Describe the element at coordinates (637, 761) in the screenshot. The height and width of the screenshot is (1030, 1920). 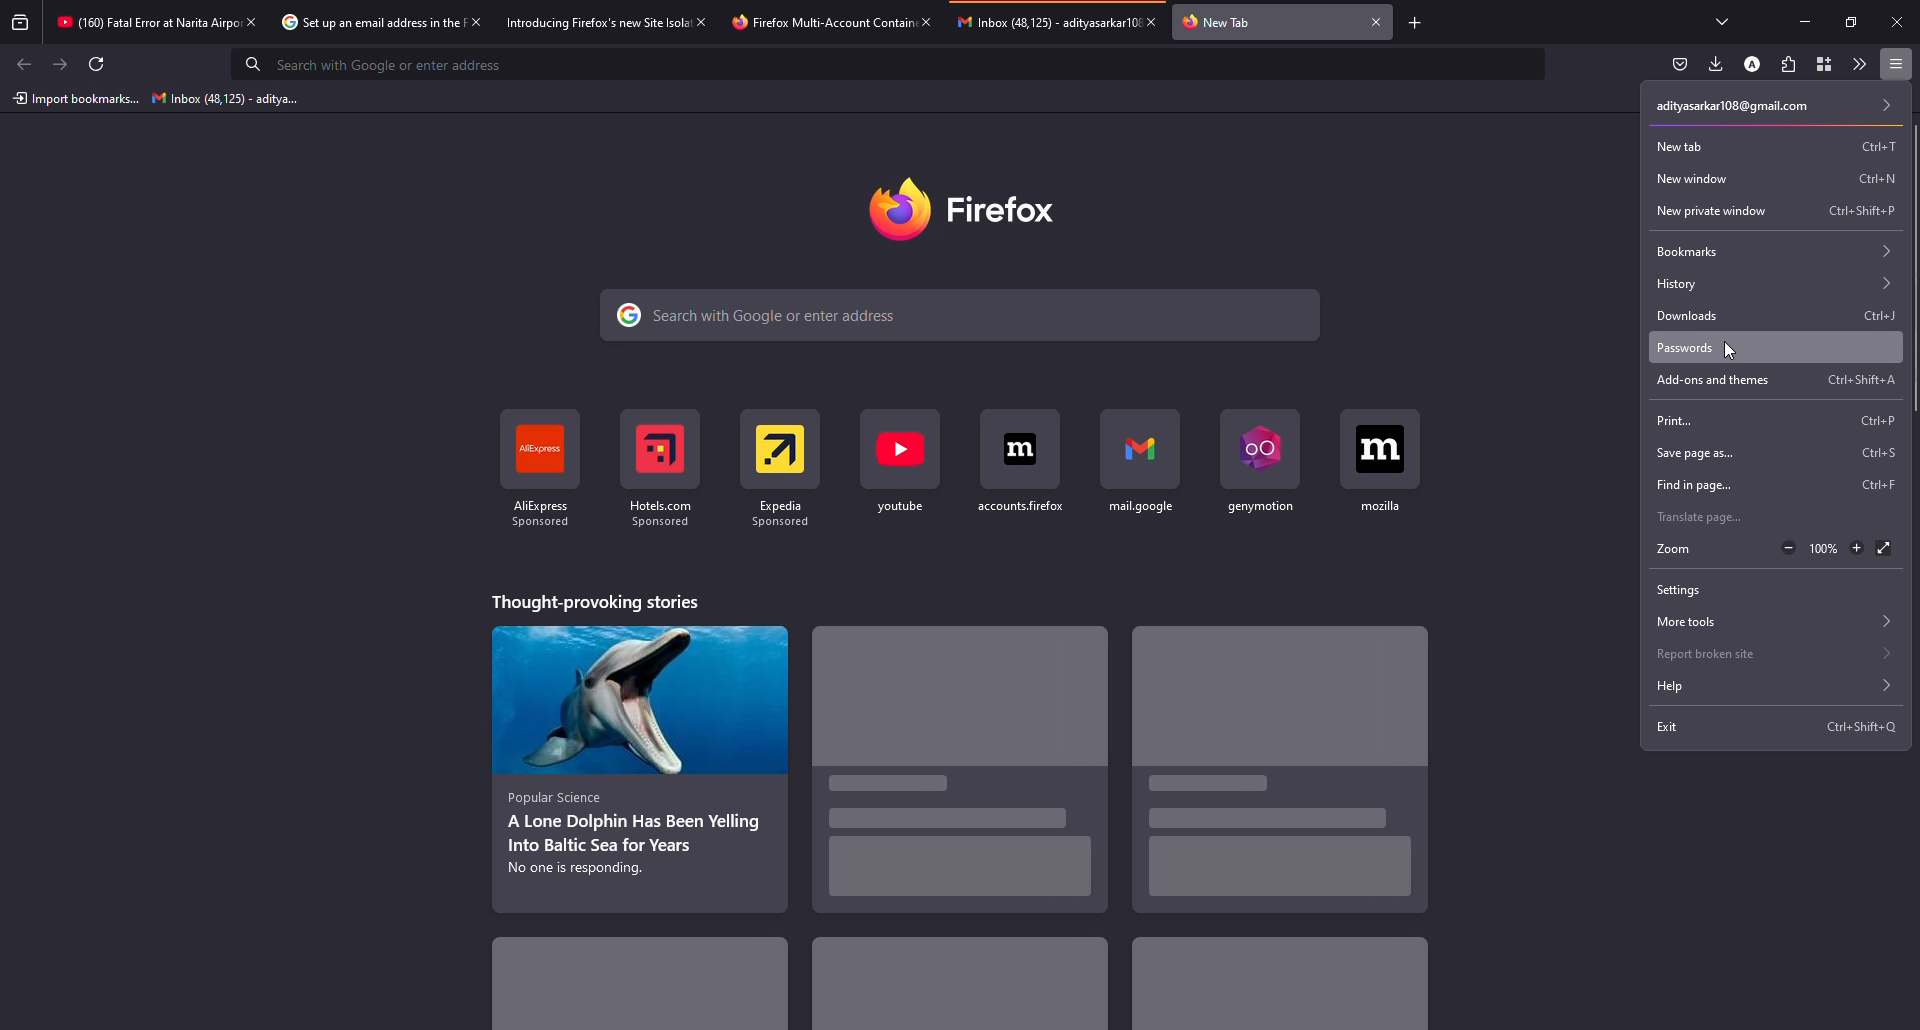
I see `stories` at that location.